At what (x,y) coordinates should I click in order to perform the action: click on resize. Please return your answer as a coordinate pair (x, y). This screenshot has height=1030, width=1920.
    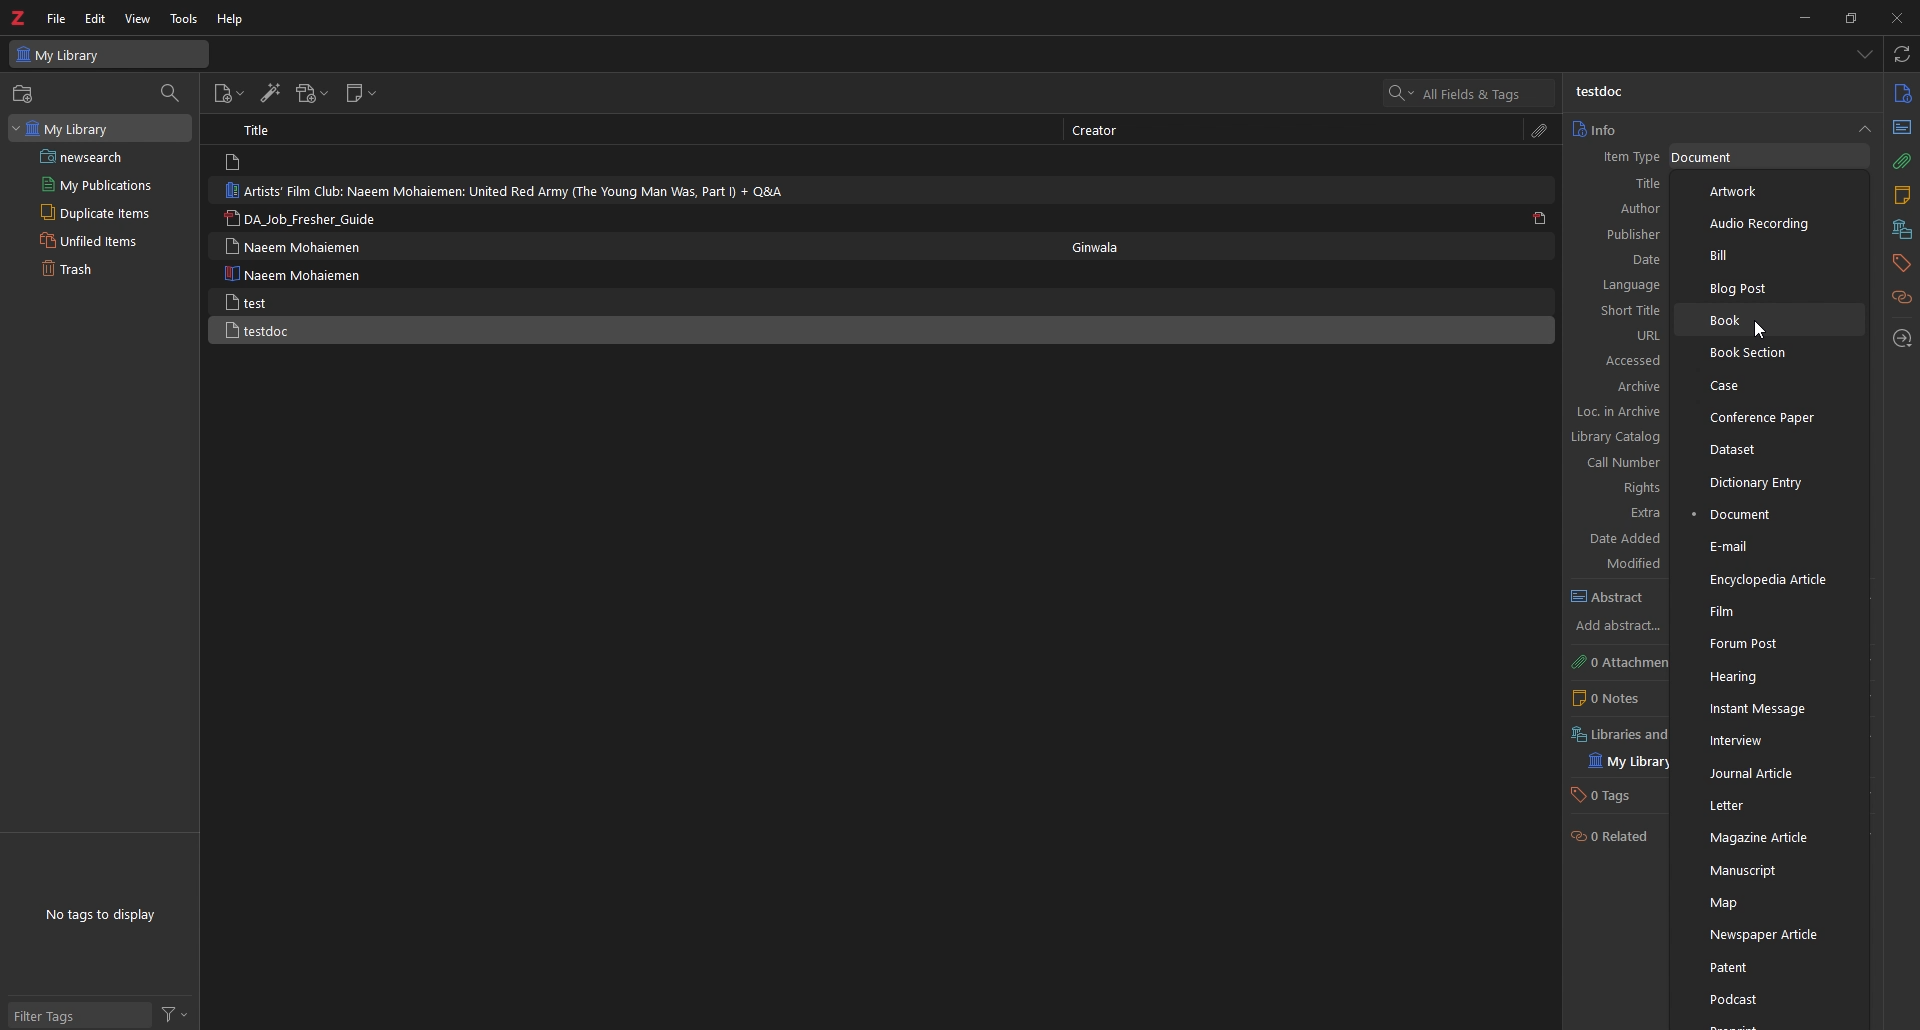
    Looking at the image, I should click on (1849, 18).